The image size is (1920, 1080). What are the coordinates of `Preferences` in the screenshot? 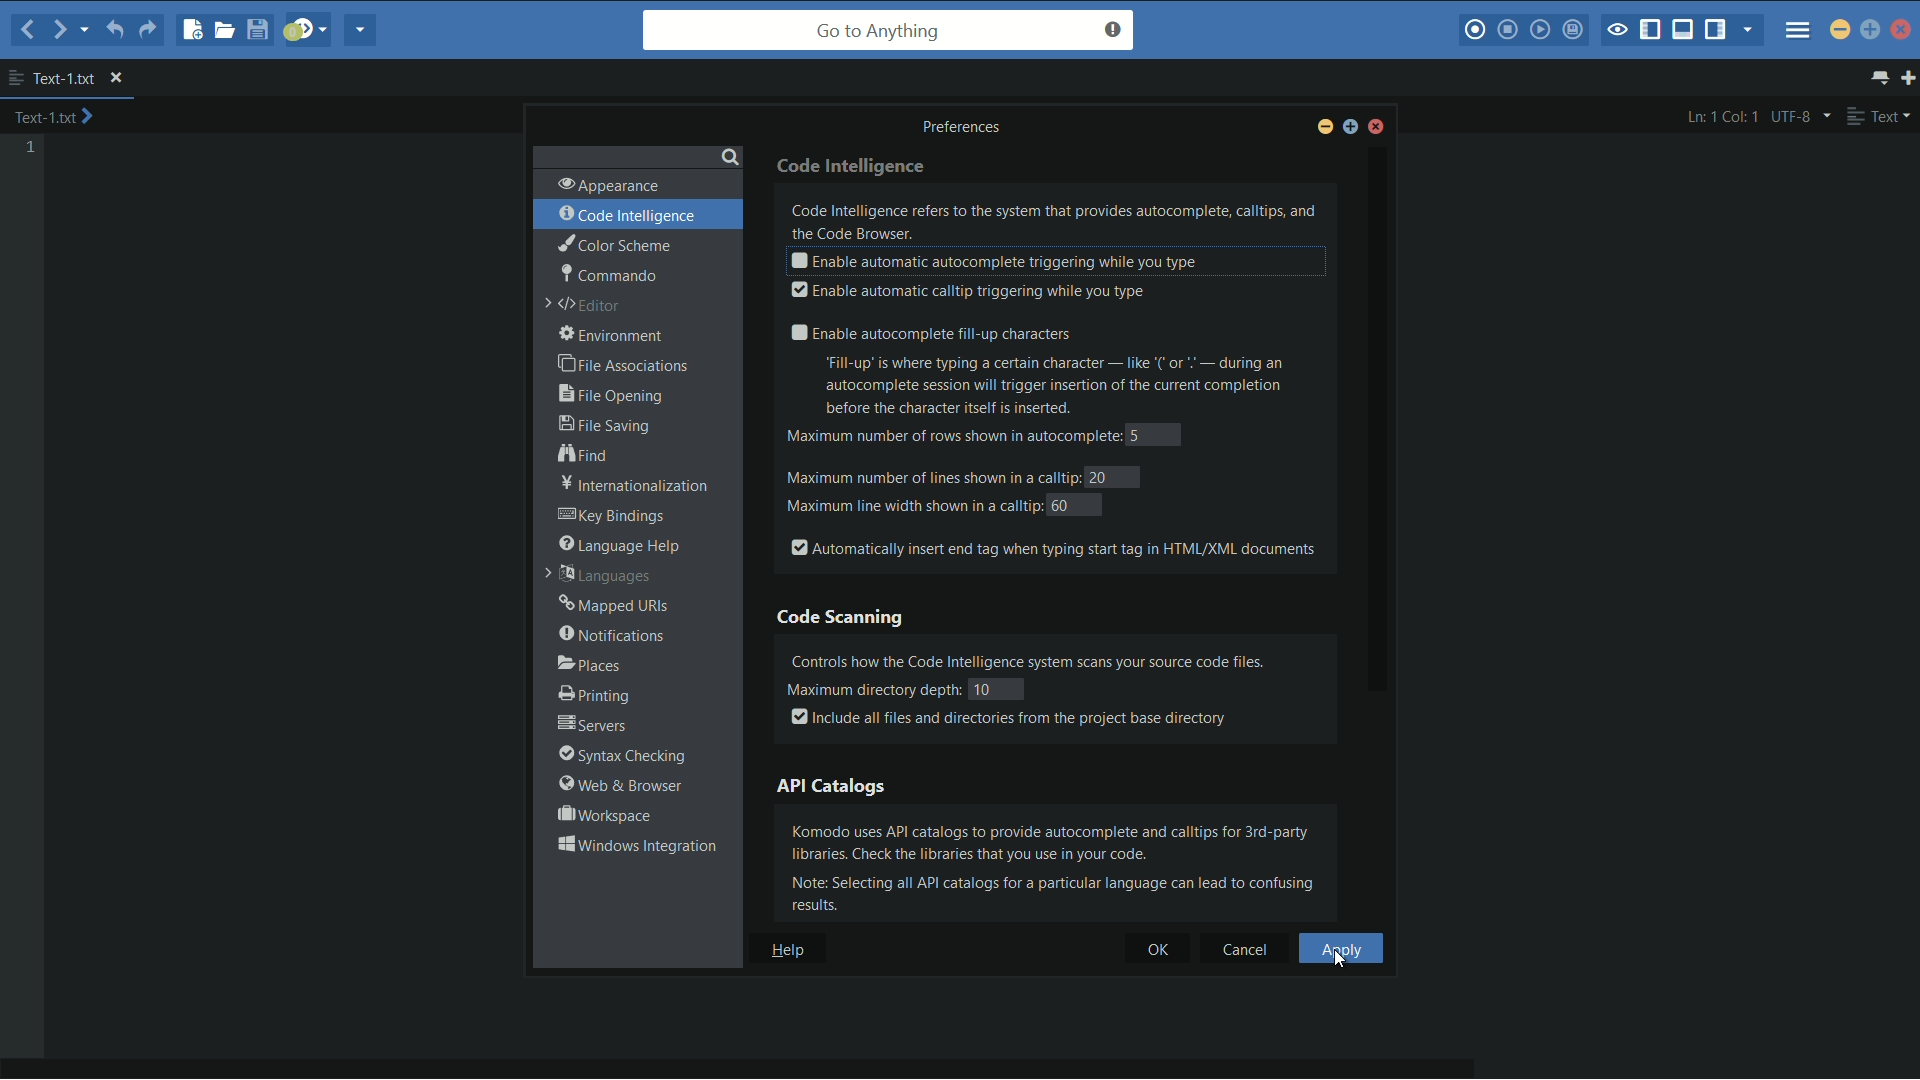 It's located at (969, 126).